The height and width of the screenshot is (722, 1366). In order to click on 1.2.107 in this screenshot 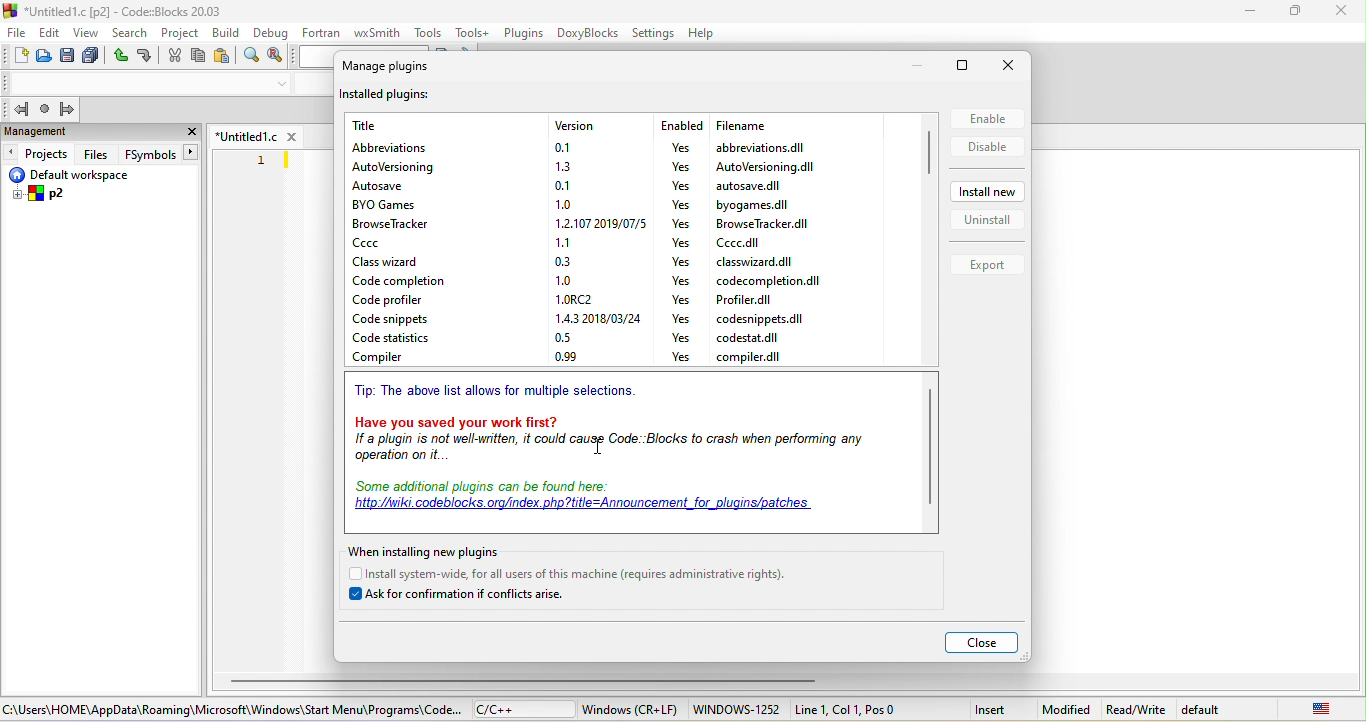, I will do `click(595, 224)`.